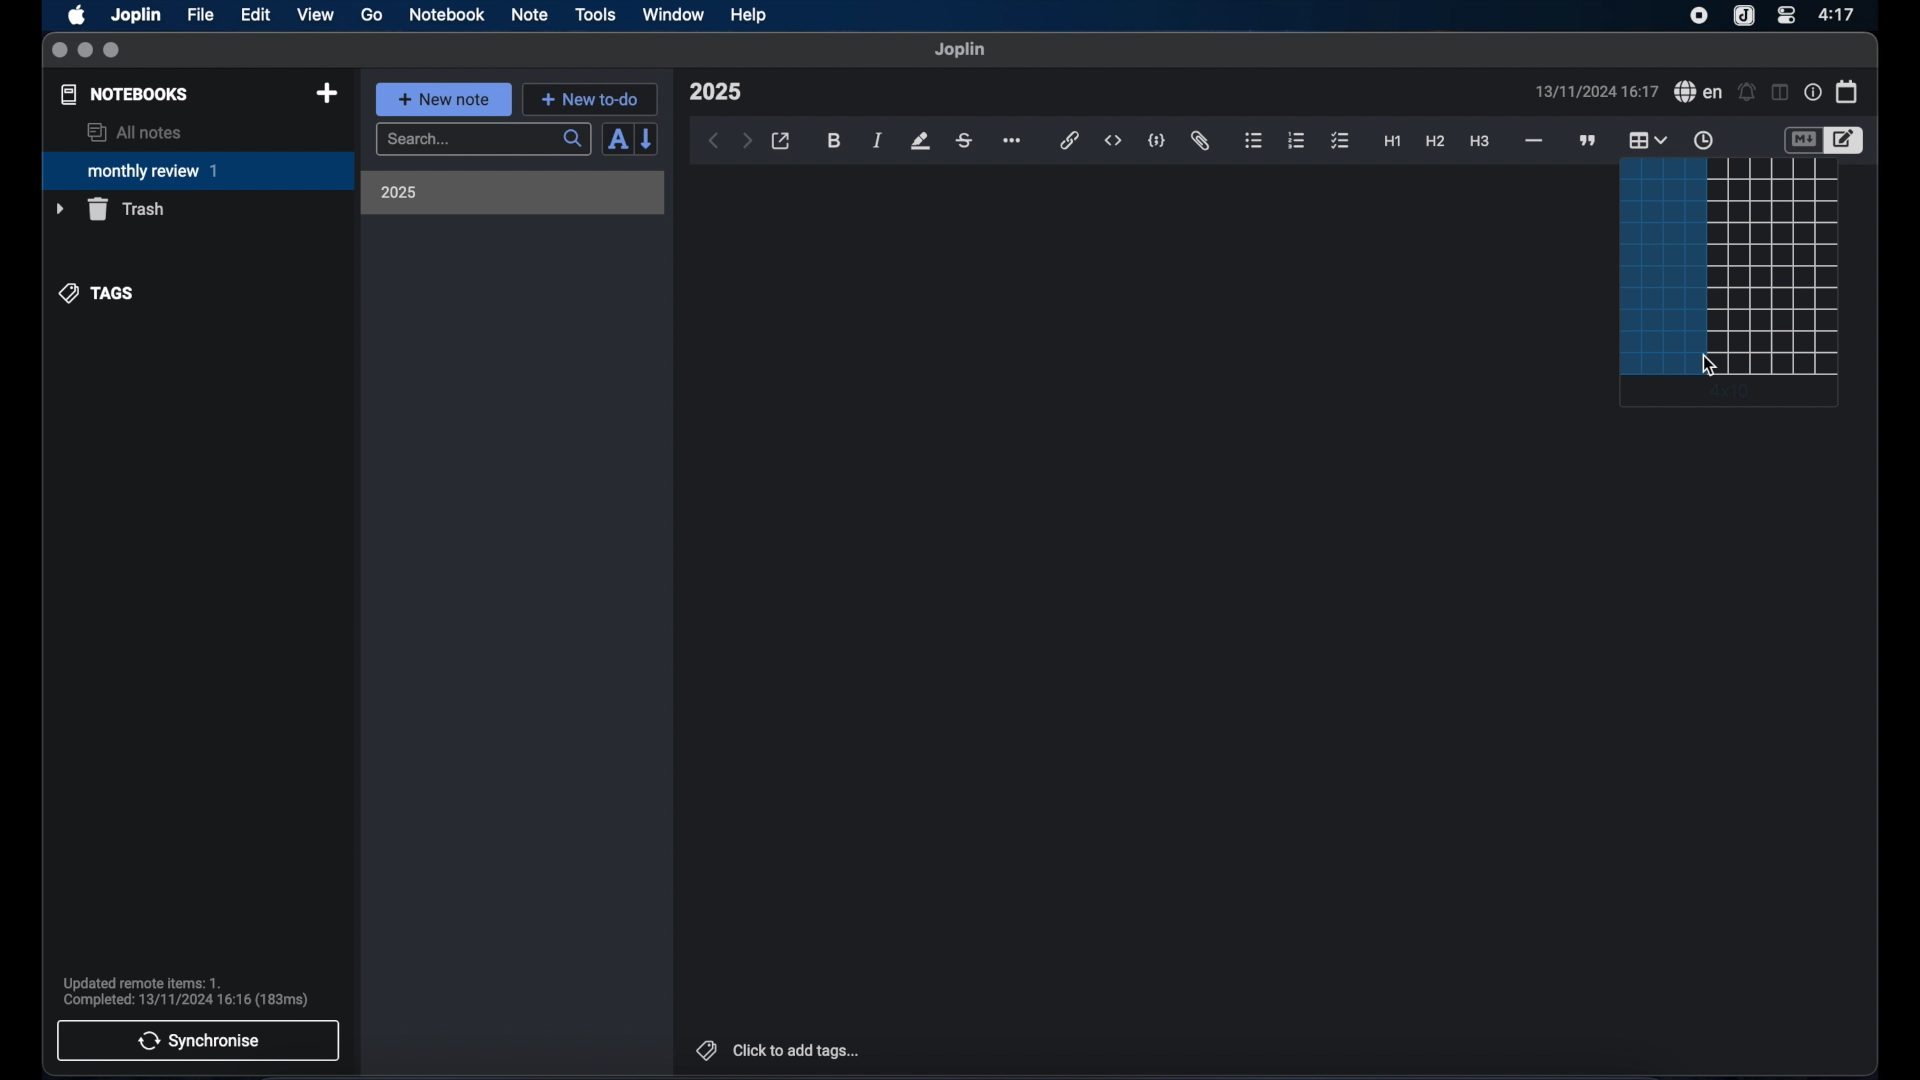 Image resolution: width=1920 pixels, height=1080 pixels. I want to click on notebooks, so click(125, 94).